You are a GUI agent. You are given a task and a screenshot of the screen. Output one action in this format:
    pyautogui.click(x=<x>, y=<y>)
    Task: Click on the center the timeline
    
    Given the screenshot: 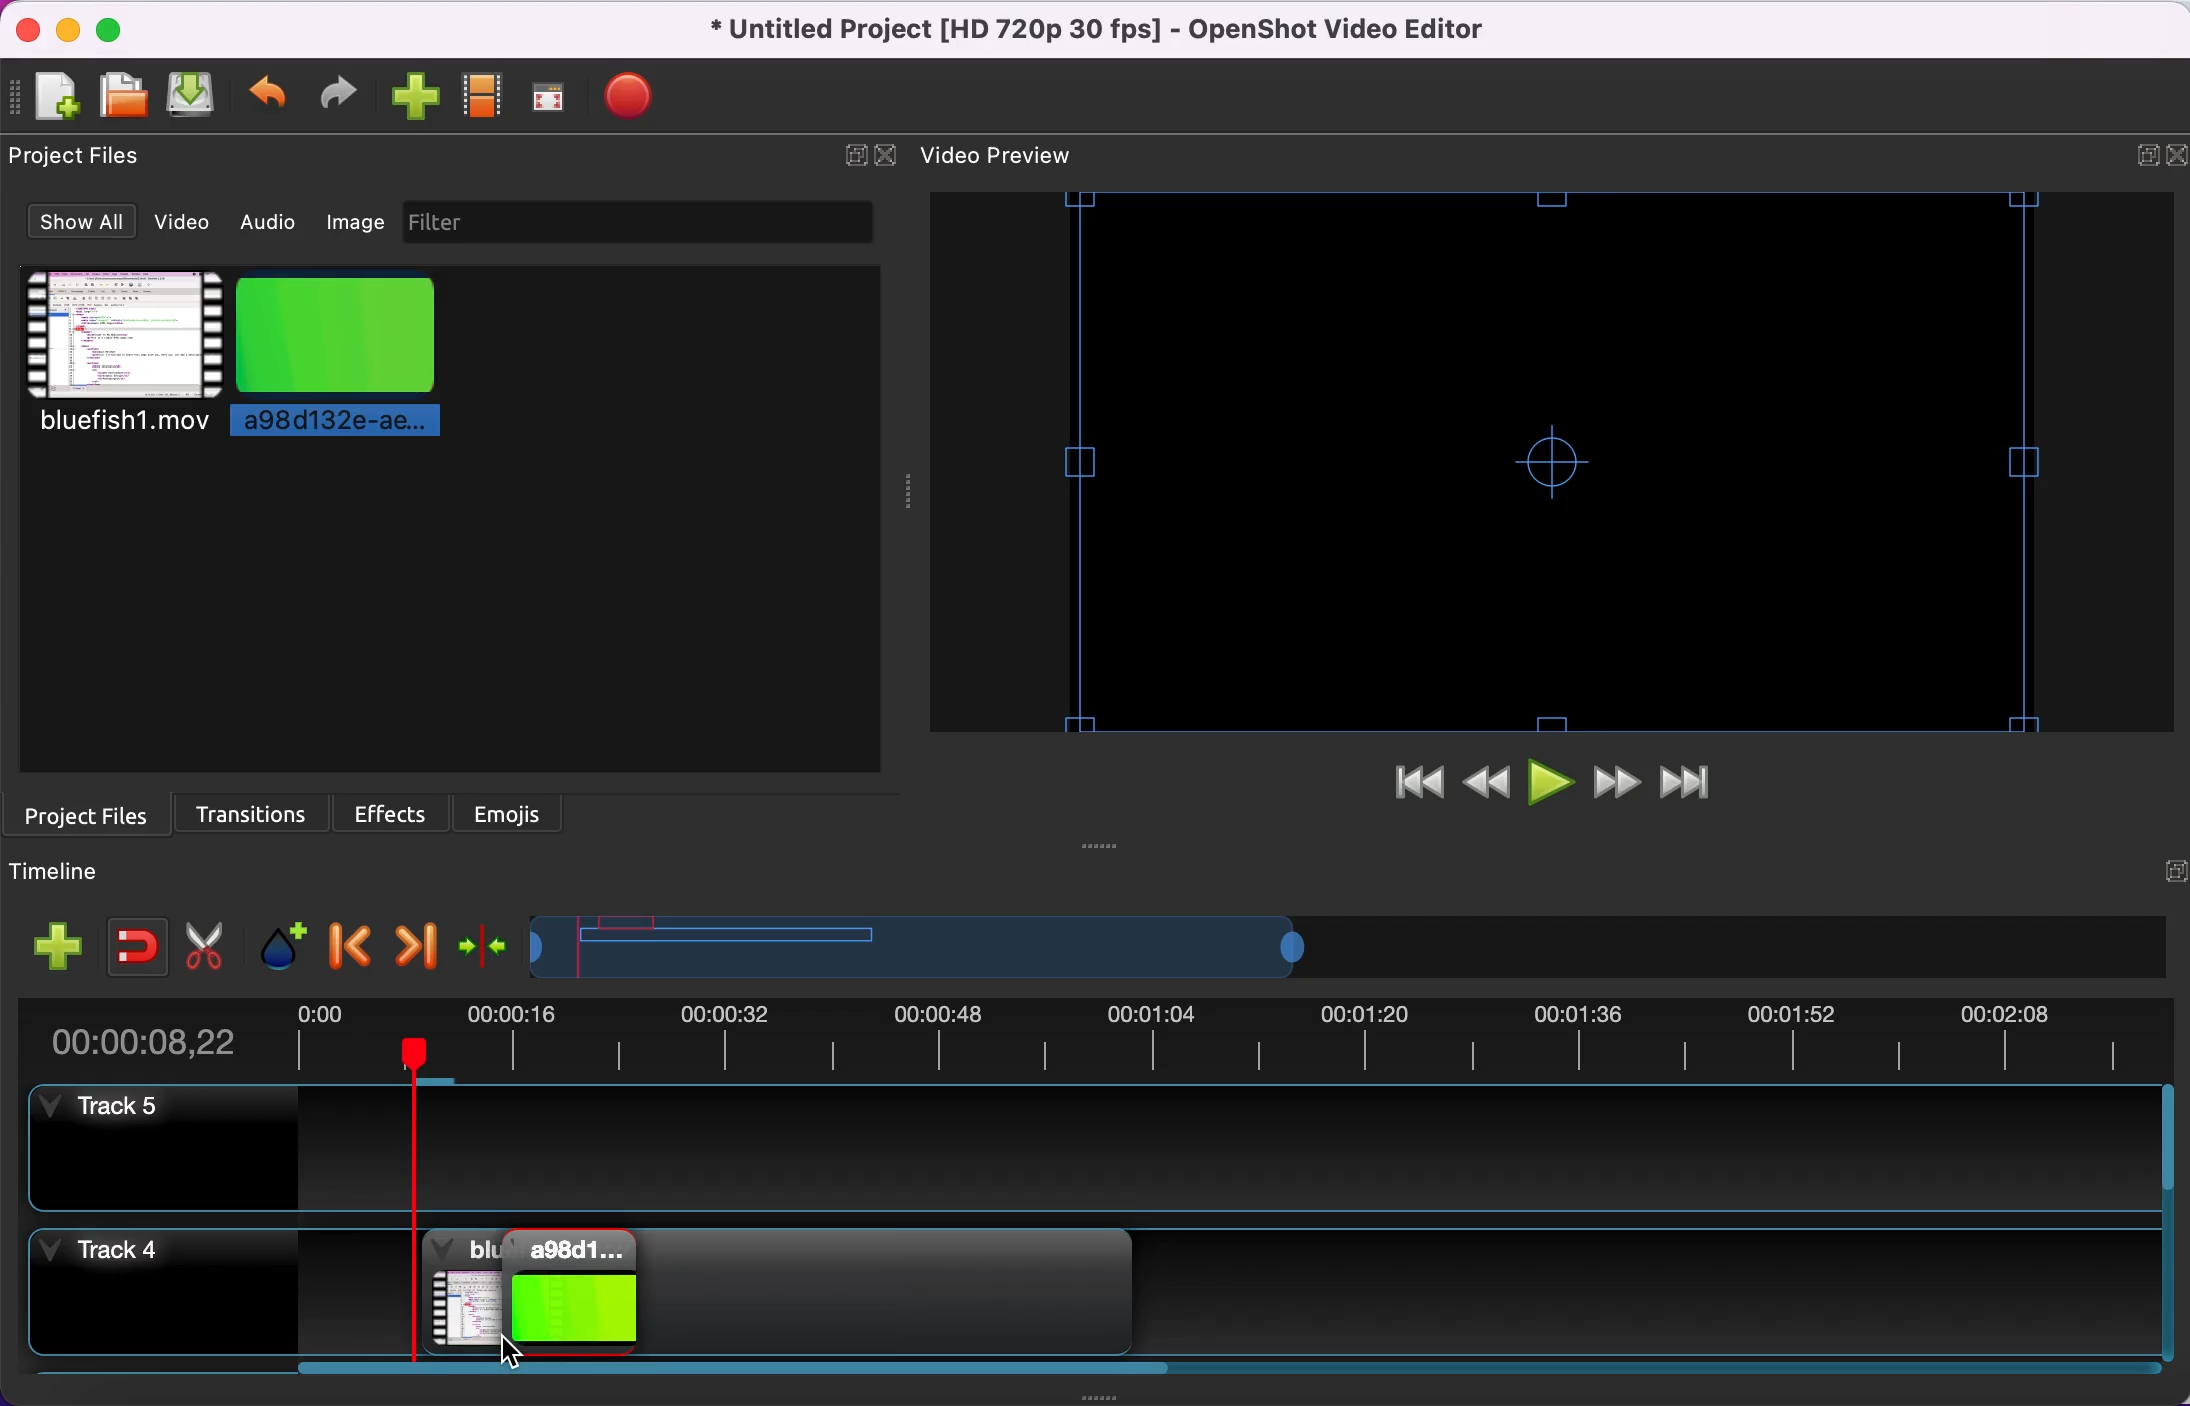 What is the action you would take?
    pyautogui.click(x=485, y=945)
    